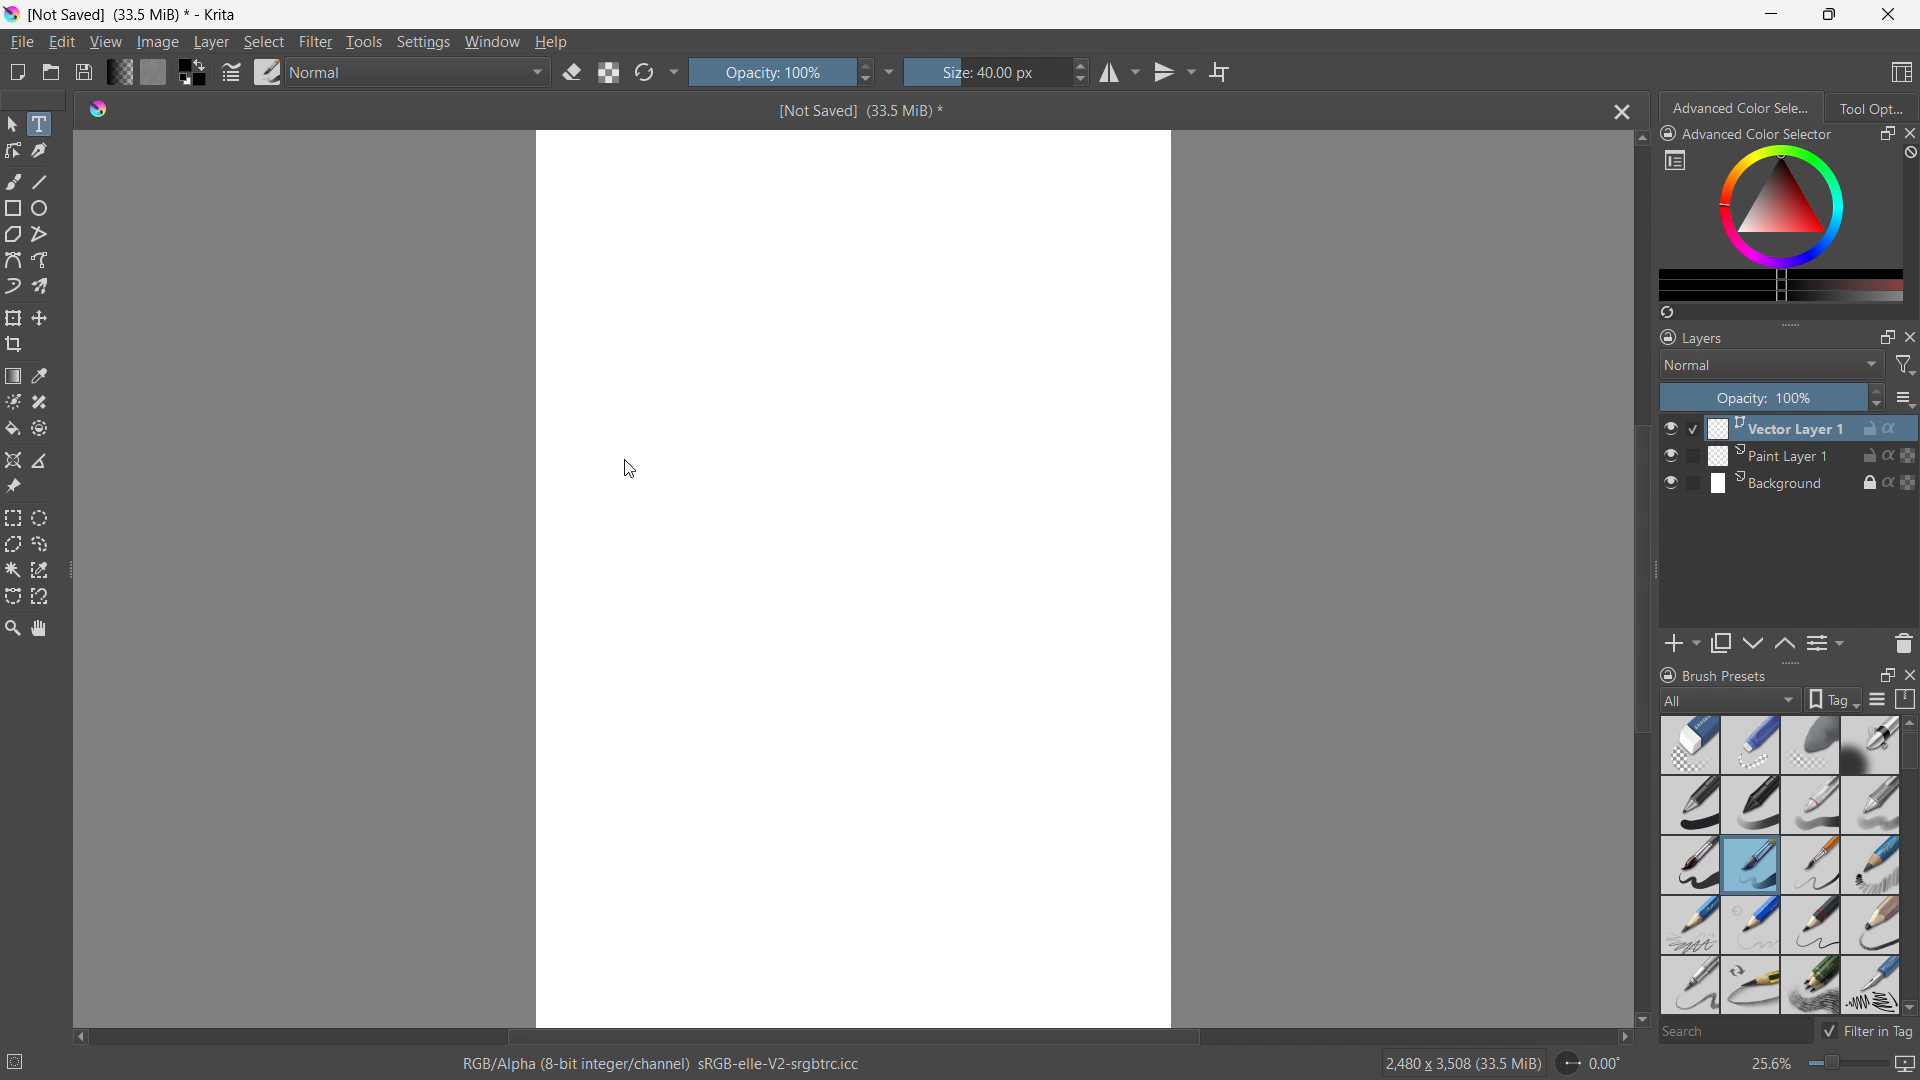 The width and height of the screenshot is (1920, 1080). Describe the element at coordinates (1667, 312) in the screenshot. I see `create a list of colors from the picture` at that location.